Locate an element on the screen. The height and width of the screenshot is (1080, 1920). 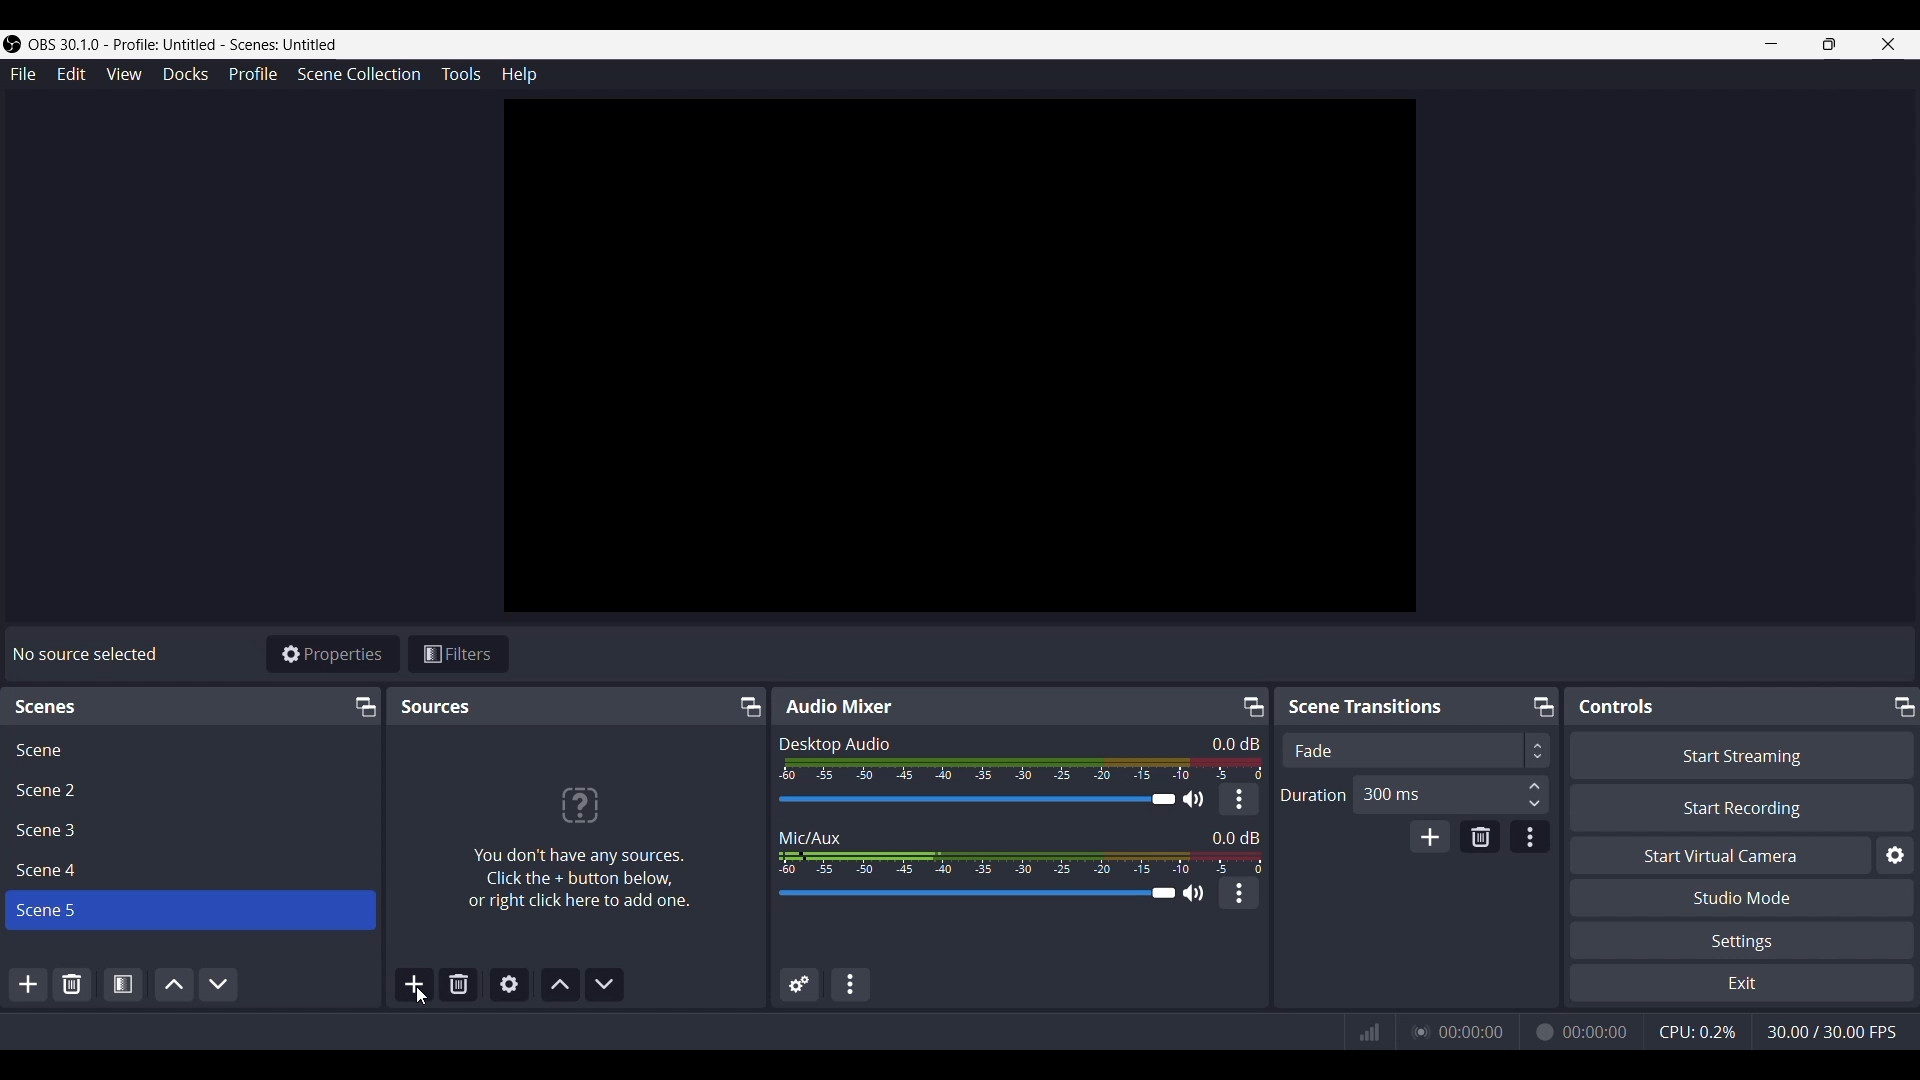
More is located at coordinates (1239, 798).